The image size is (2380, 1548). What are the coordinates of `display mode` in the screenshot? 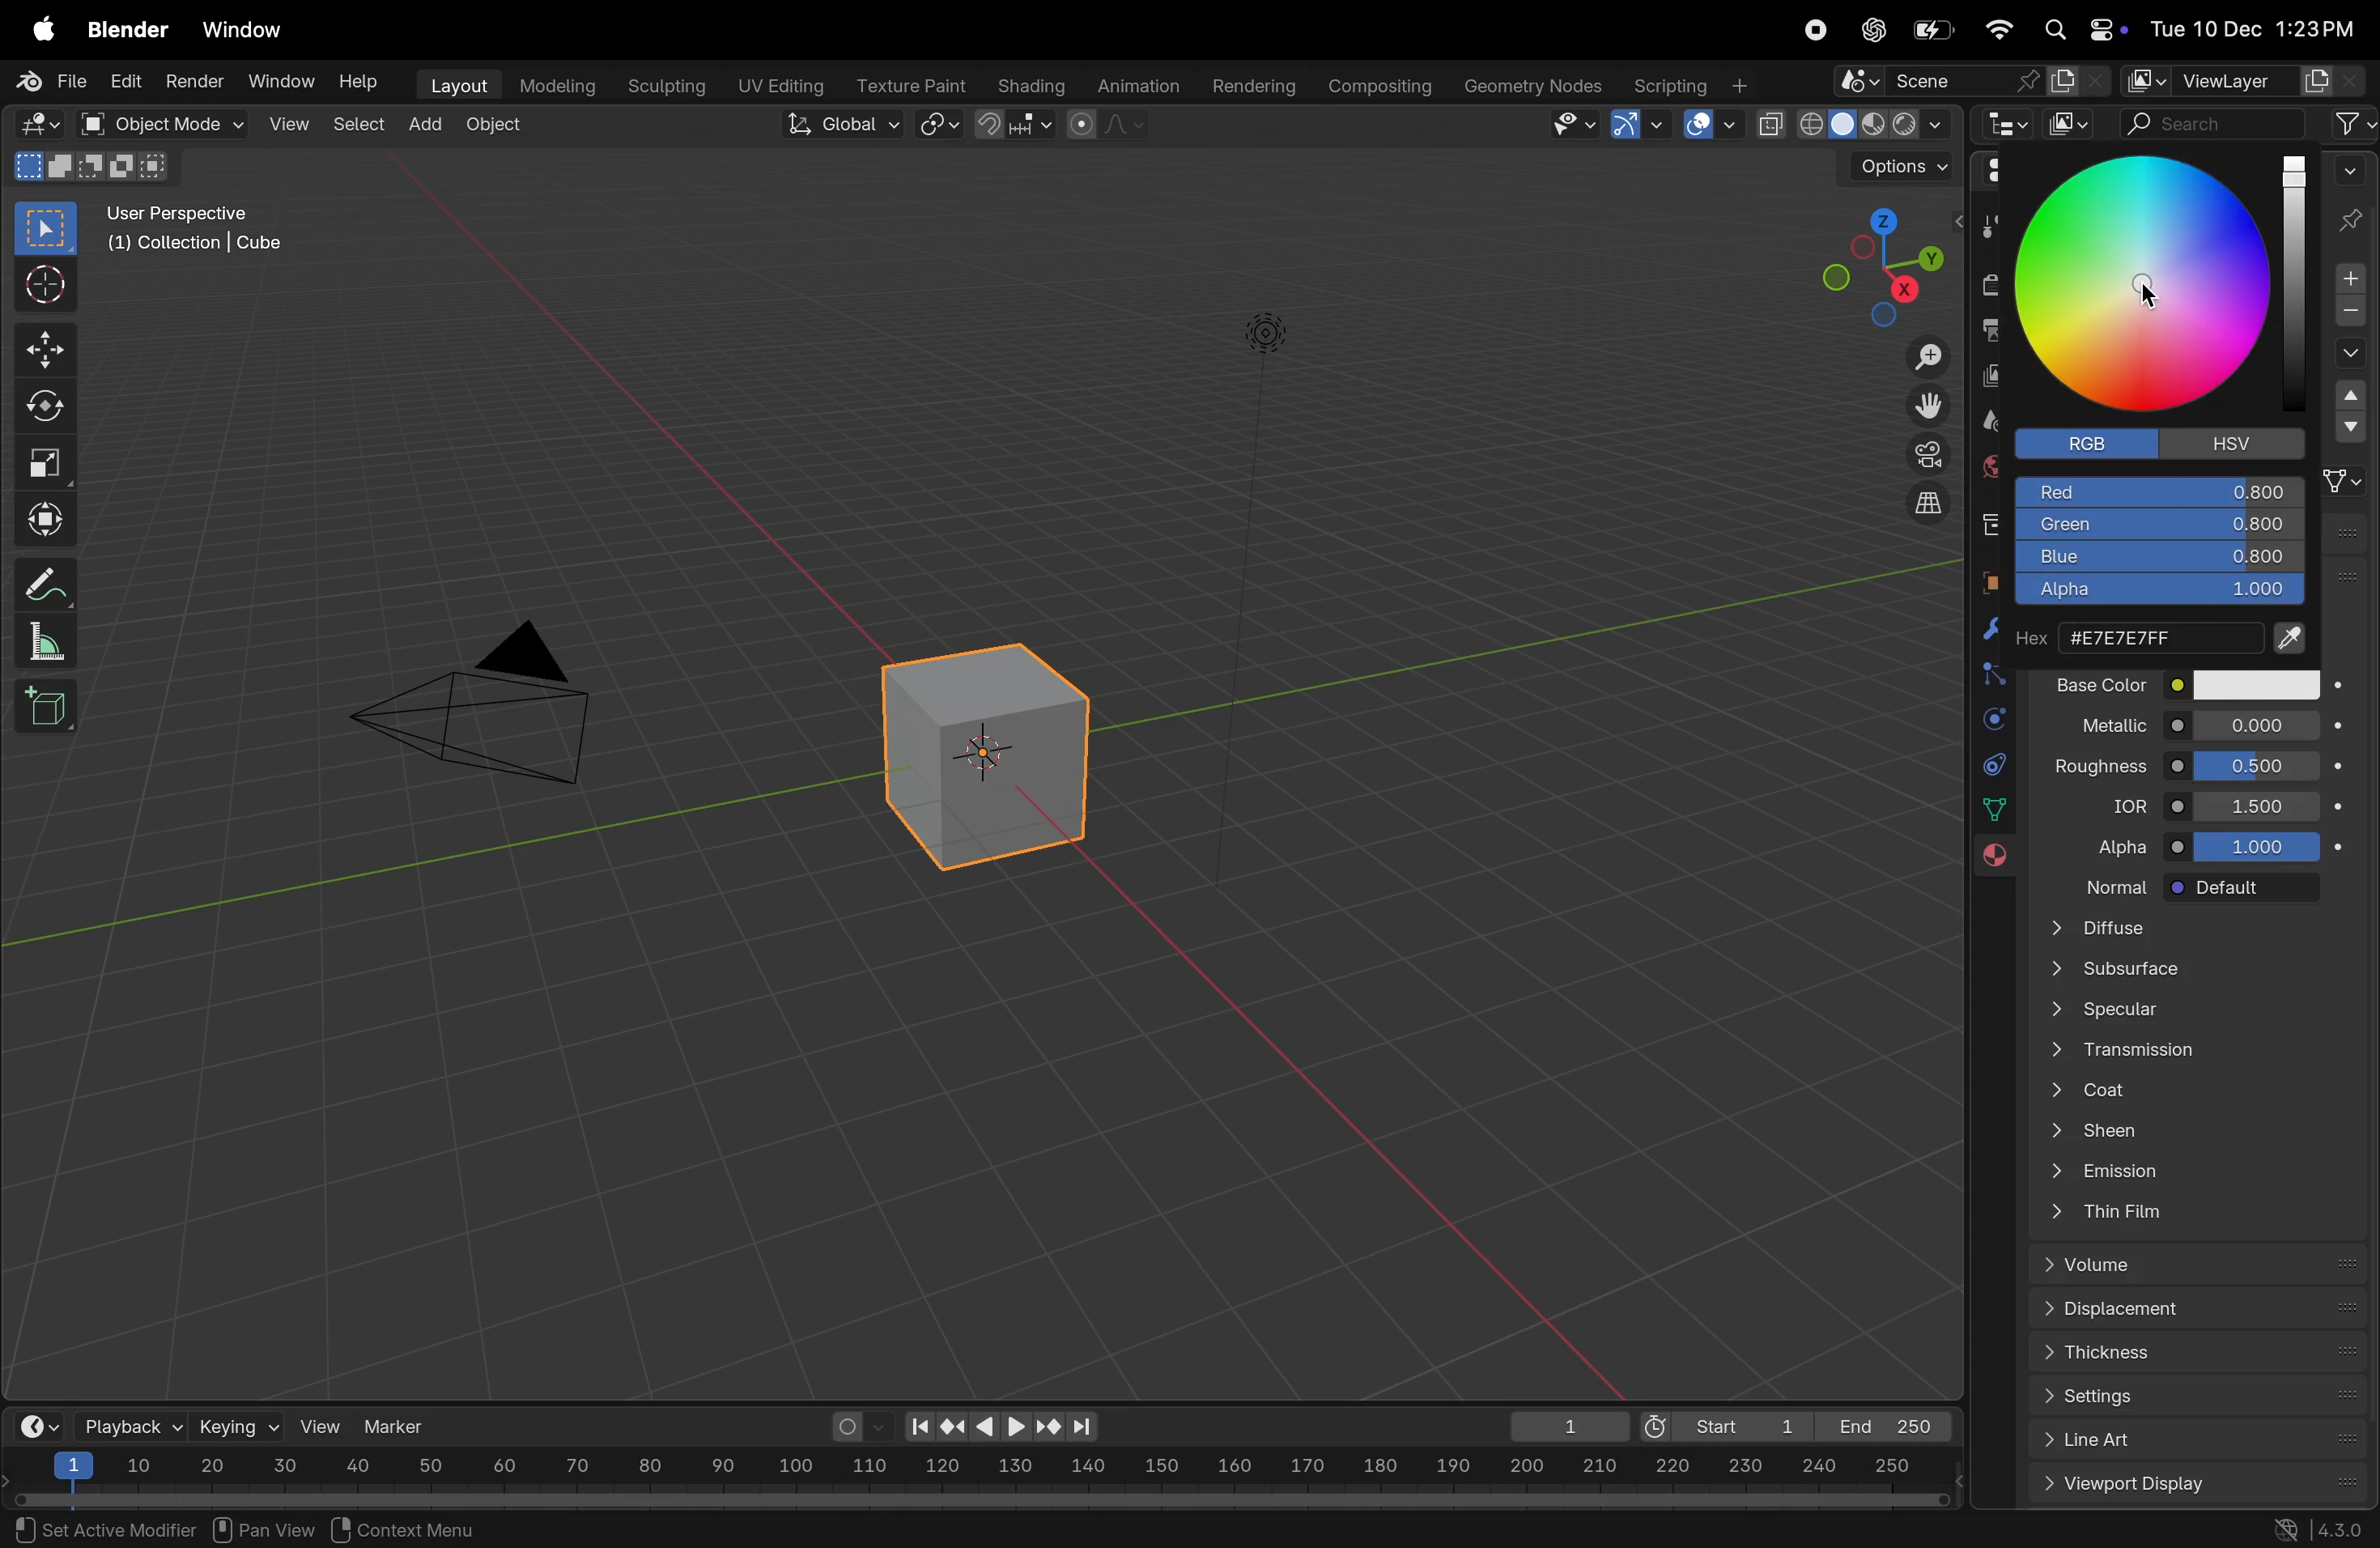 It's located at (2071, 124).